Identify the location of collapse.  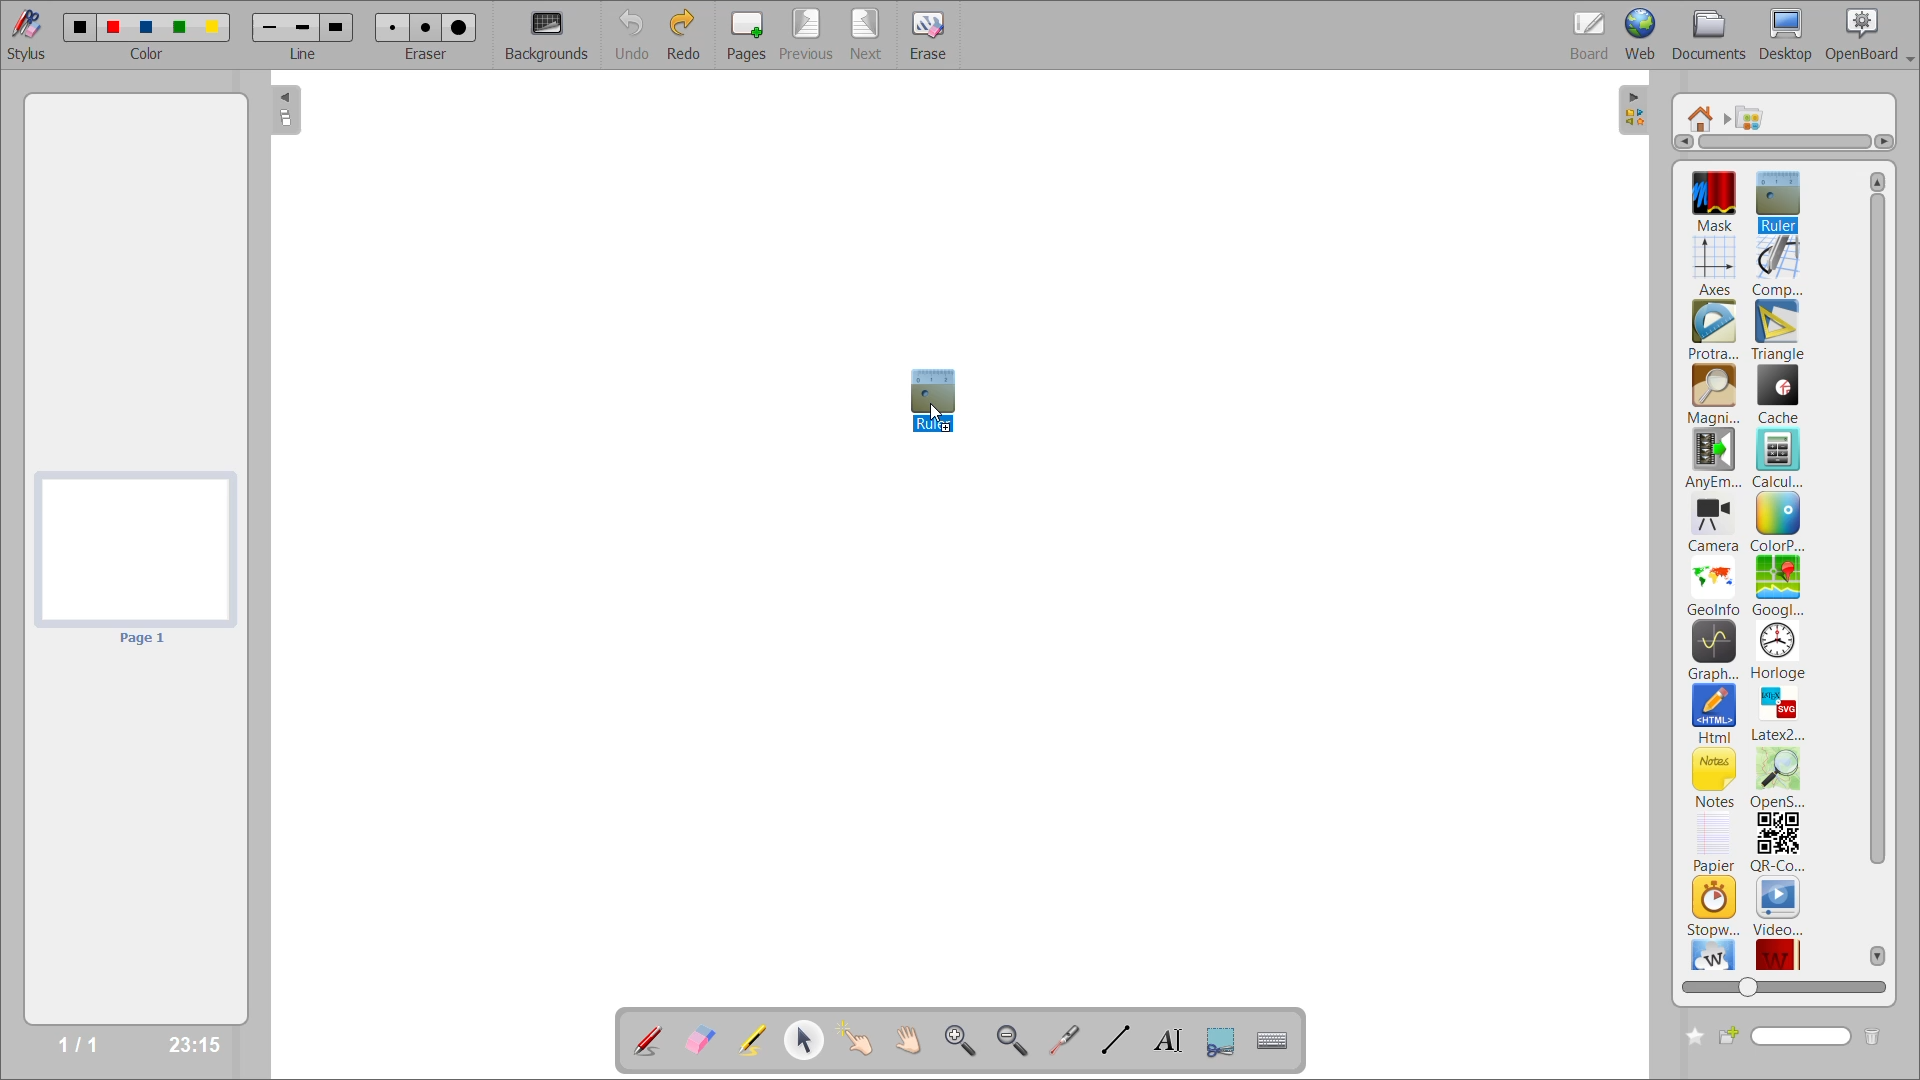
(1636, 111).